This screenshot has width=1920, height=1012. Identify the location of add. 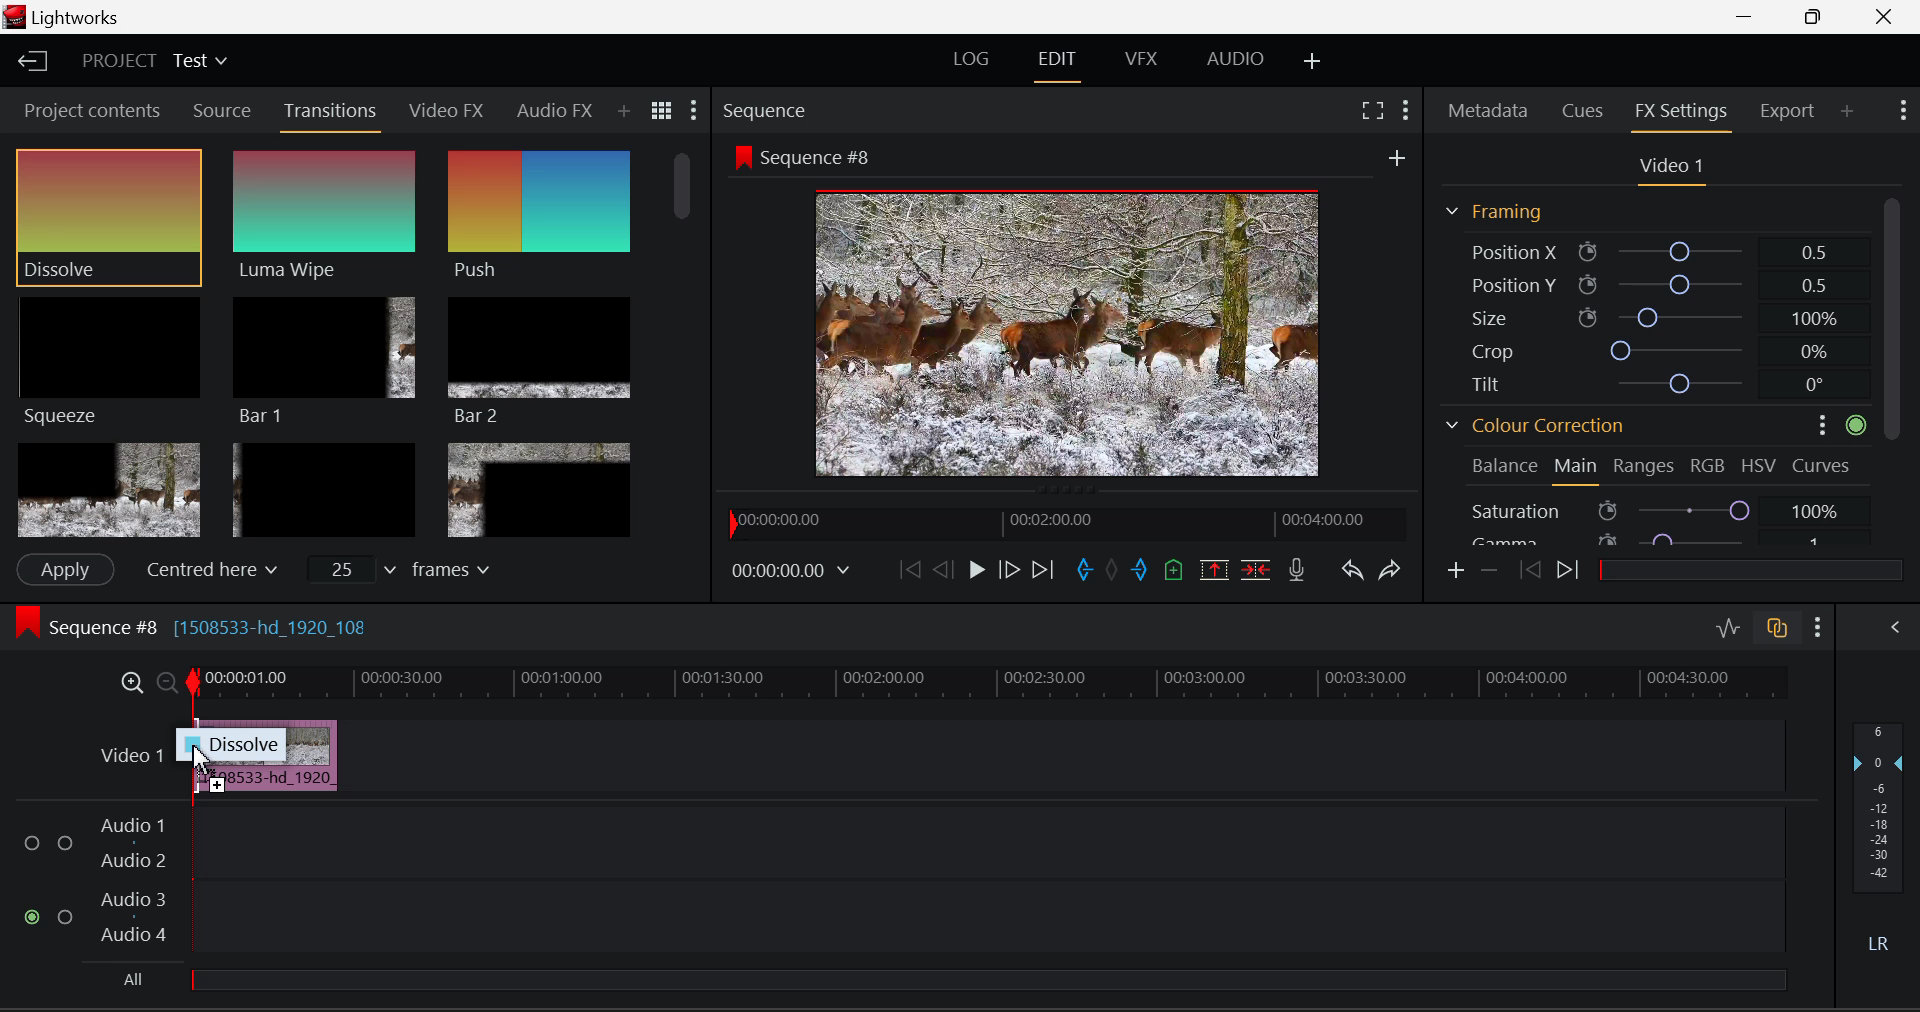
(1397, 154).